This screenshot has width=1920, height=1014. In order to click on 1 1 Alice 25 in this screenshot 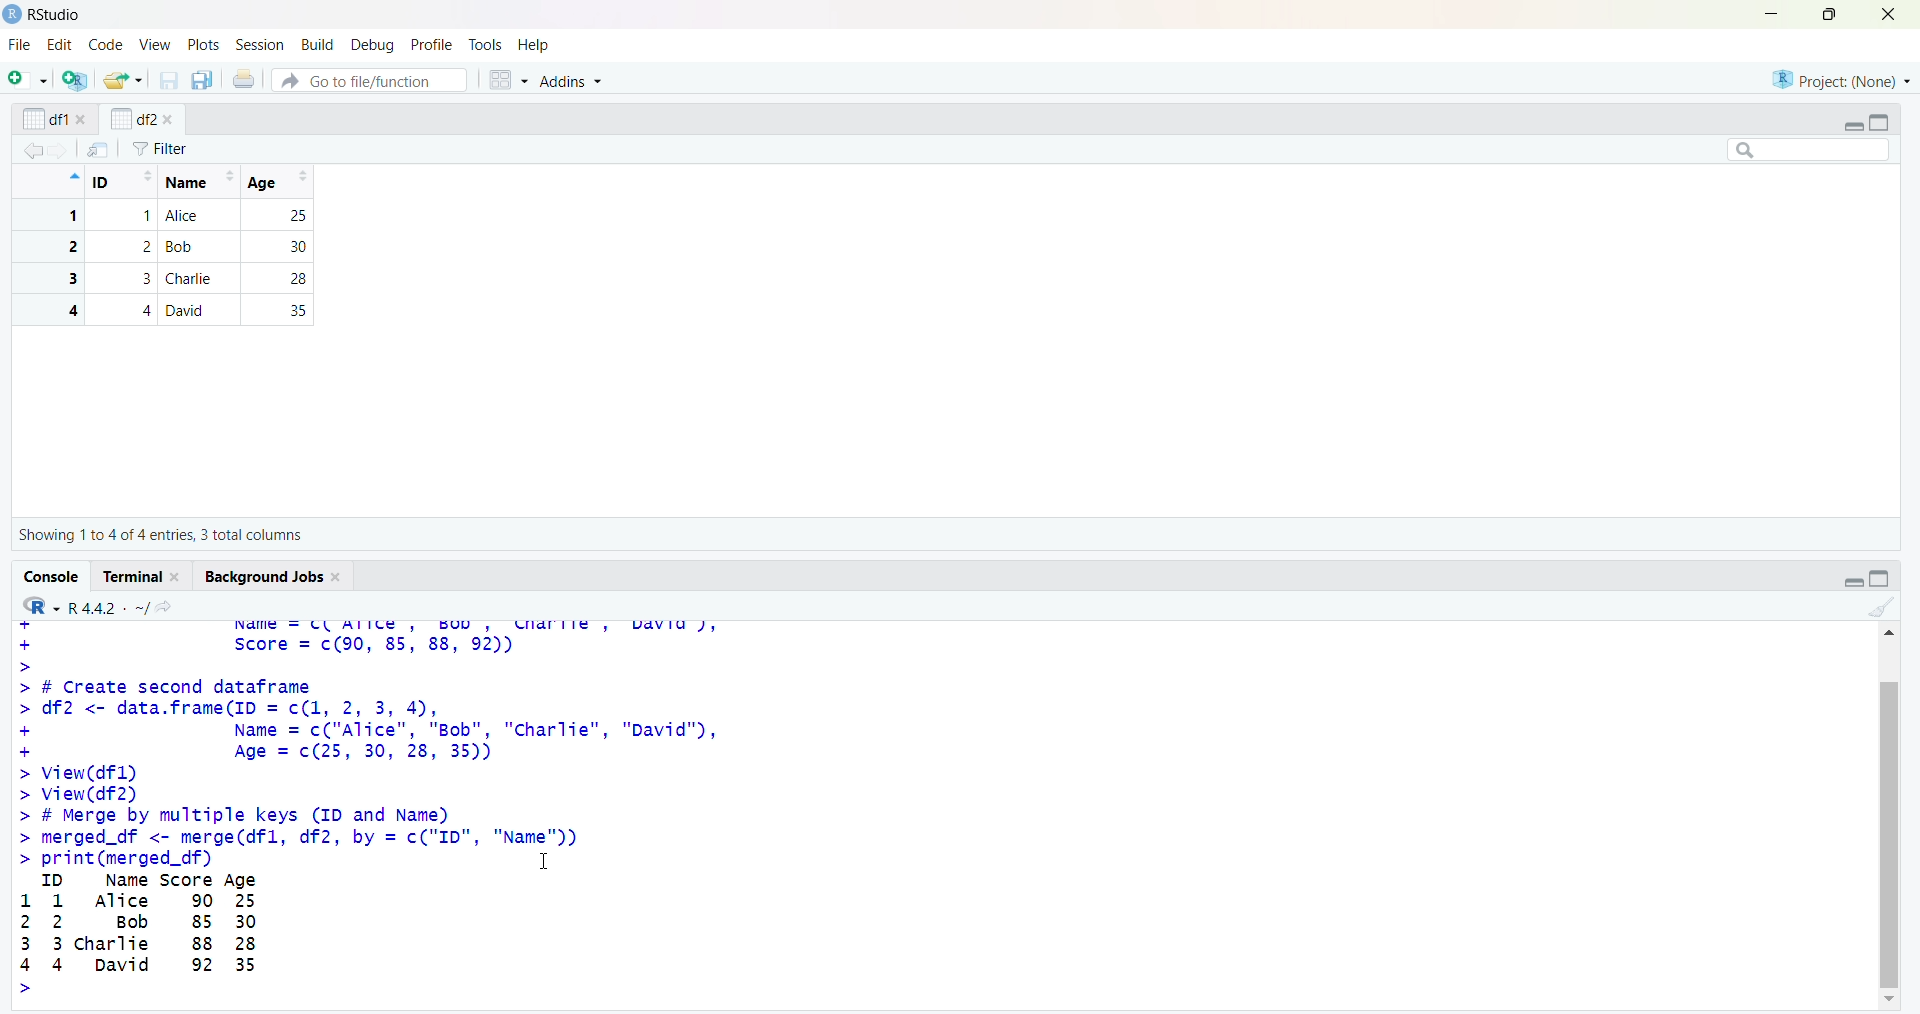, I will do `click(172, 216)`.